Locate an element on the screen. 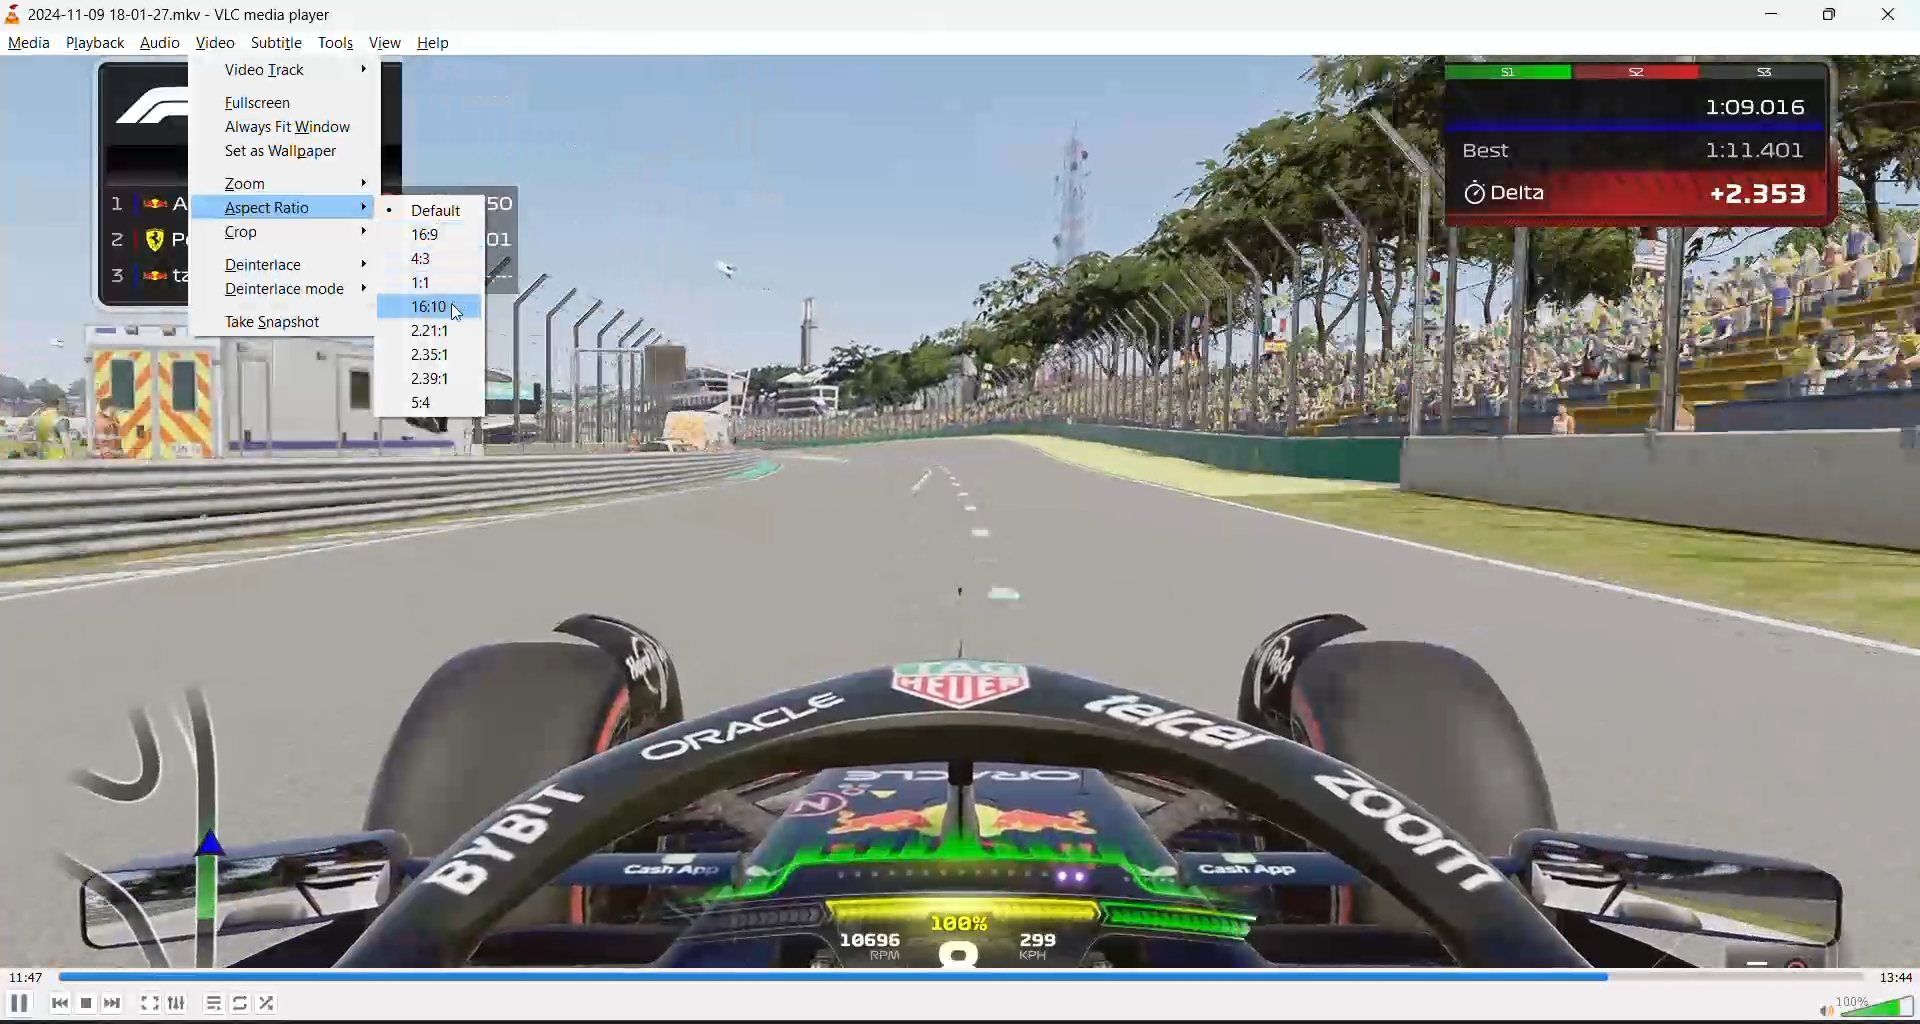 The image size is (1920, 1024). deinterlace is located at coordinates (270, 265).